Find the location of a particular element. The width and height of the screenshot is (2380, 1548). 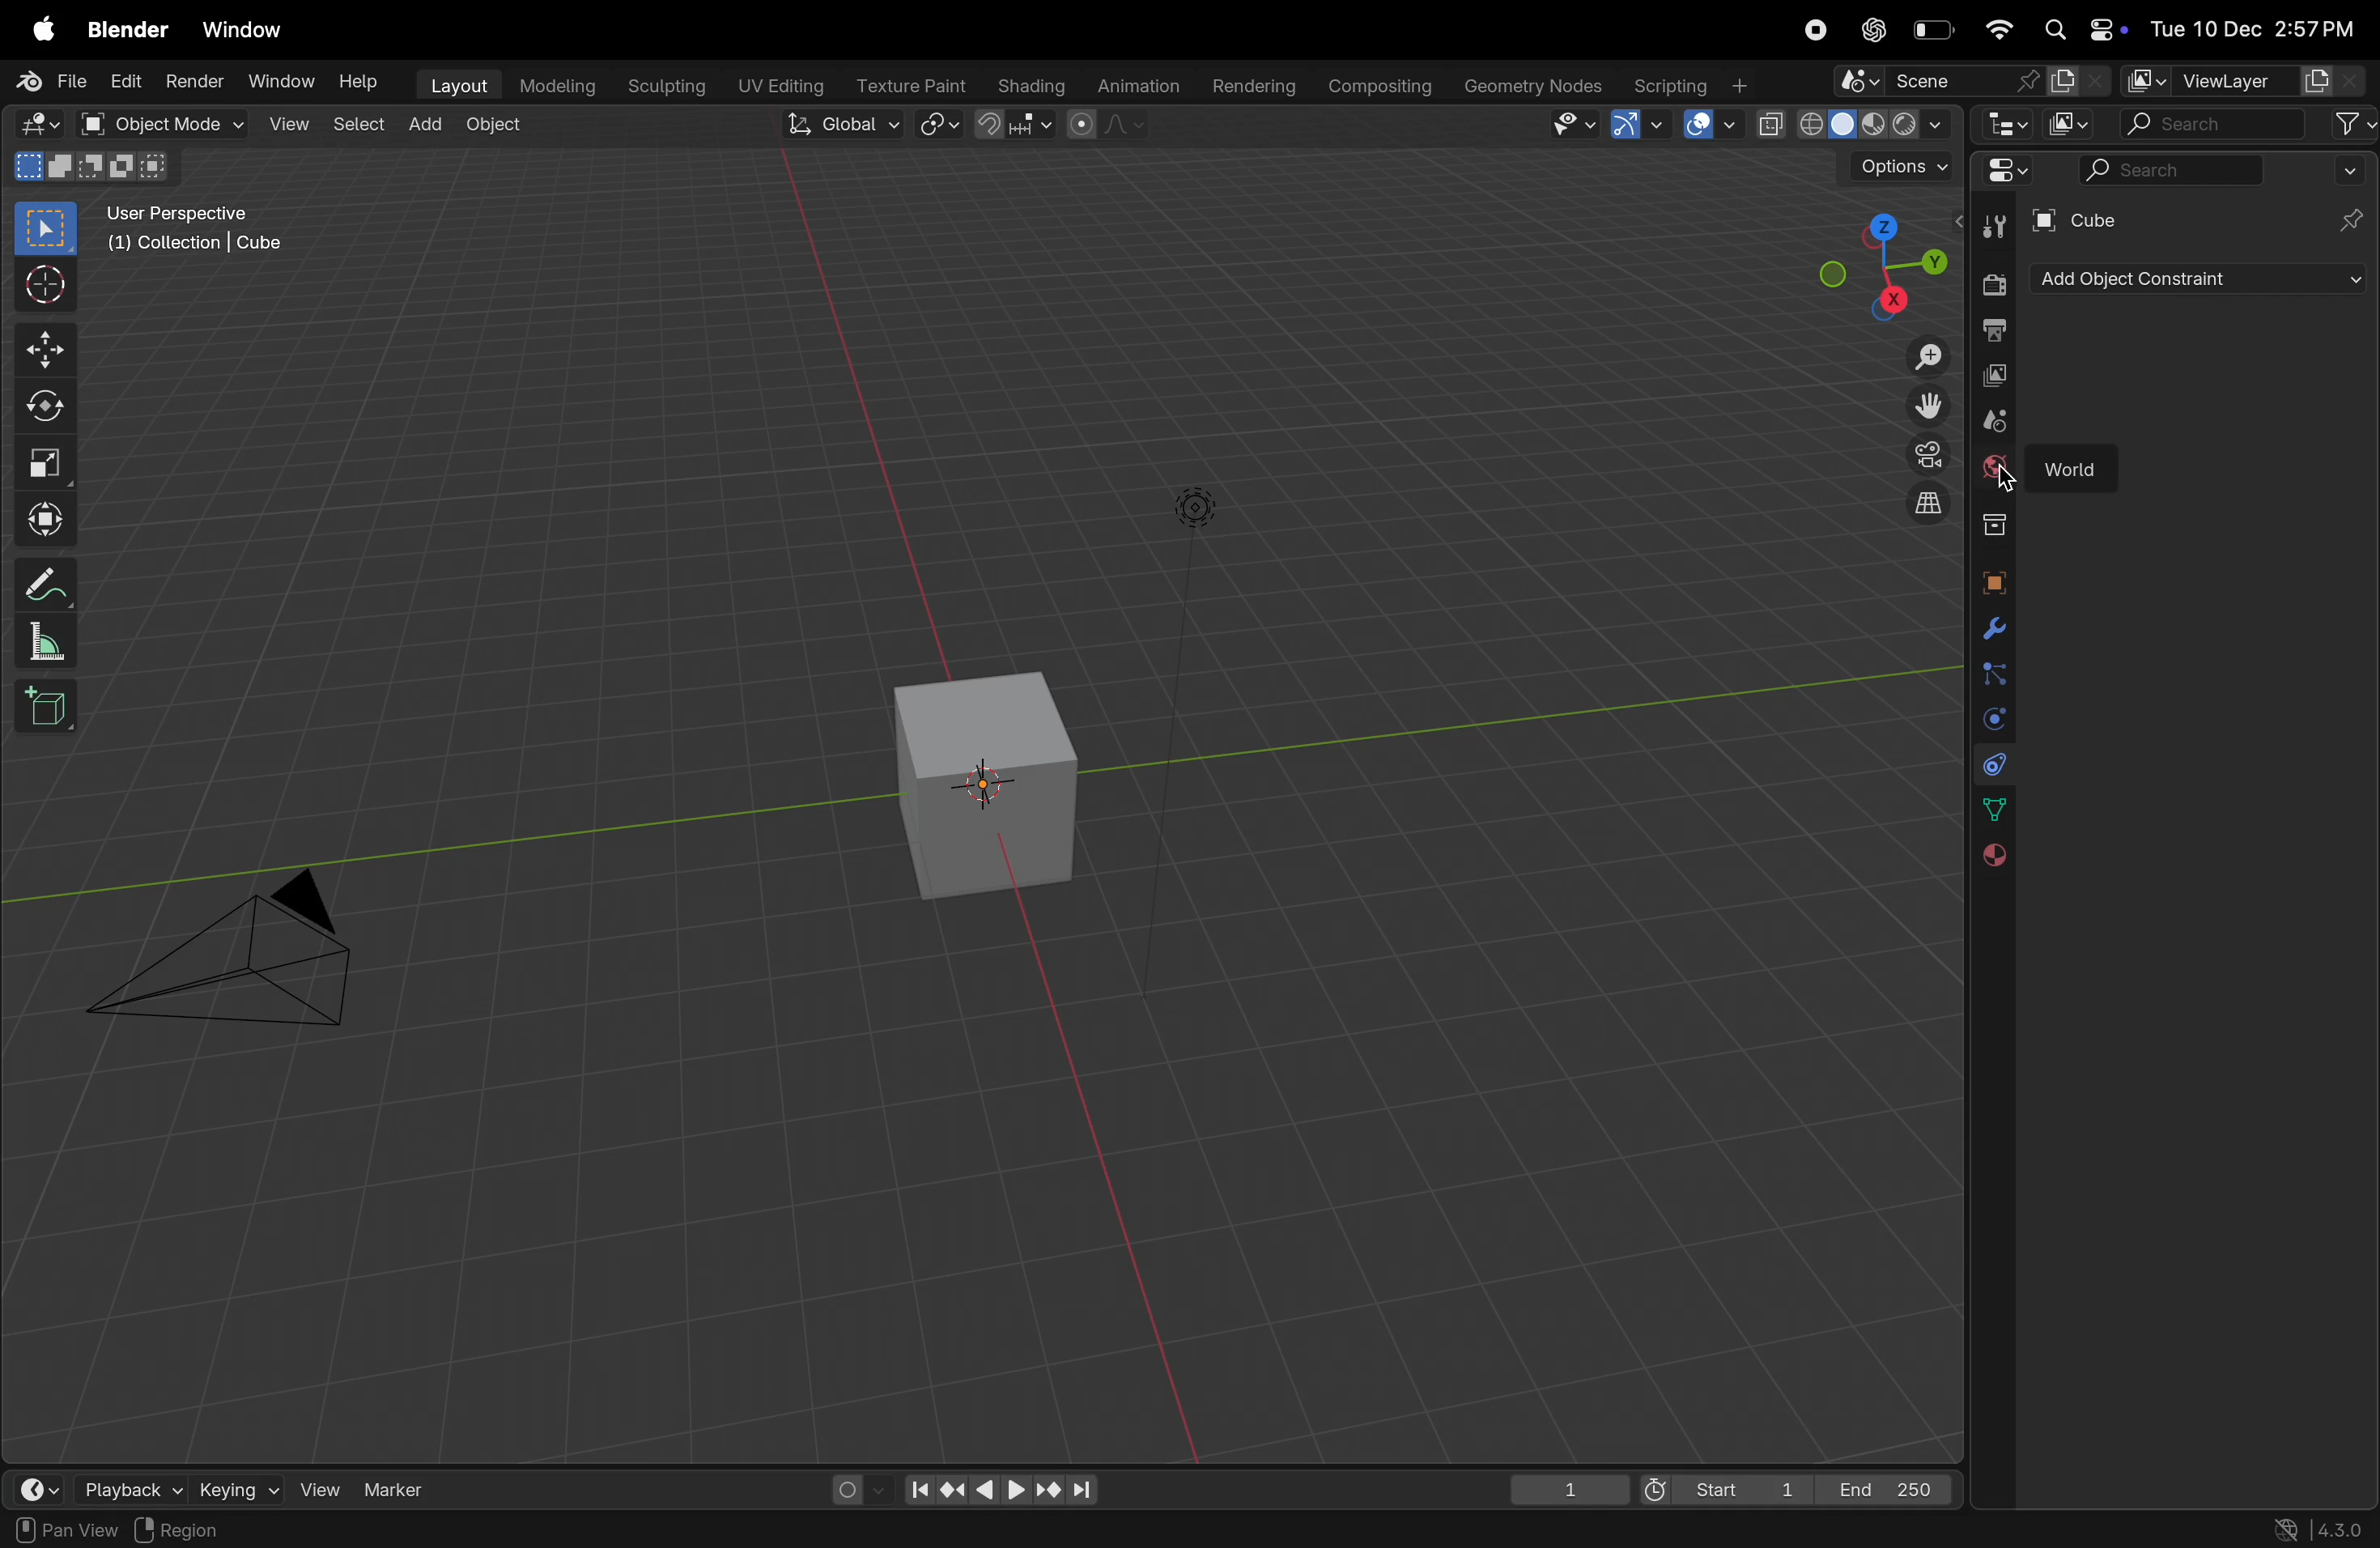

physics constraints is located at coordinates (1992, 721).